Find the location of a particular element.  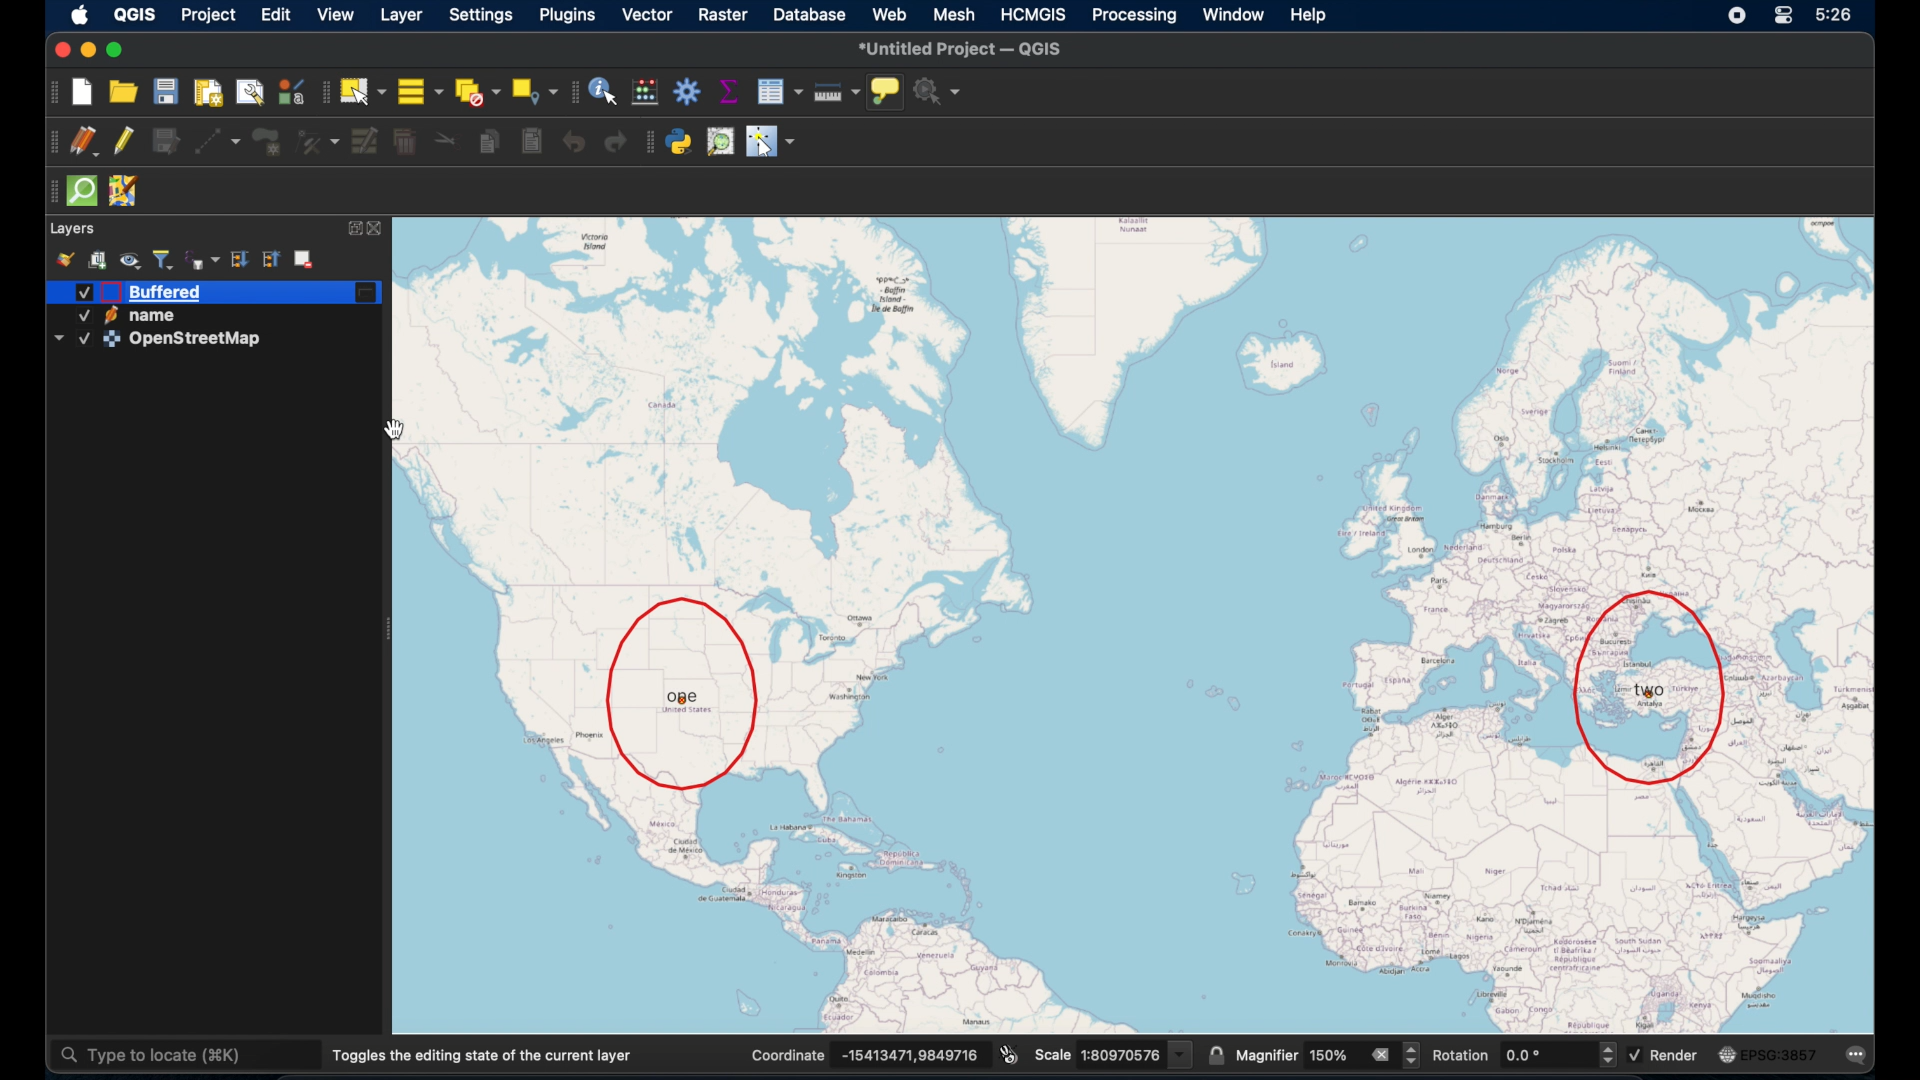

increase or decrease magnifier value is located at coordinates (1413, 1055).